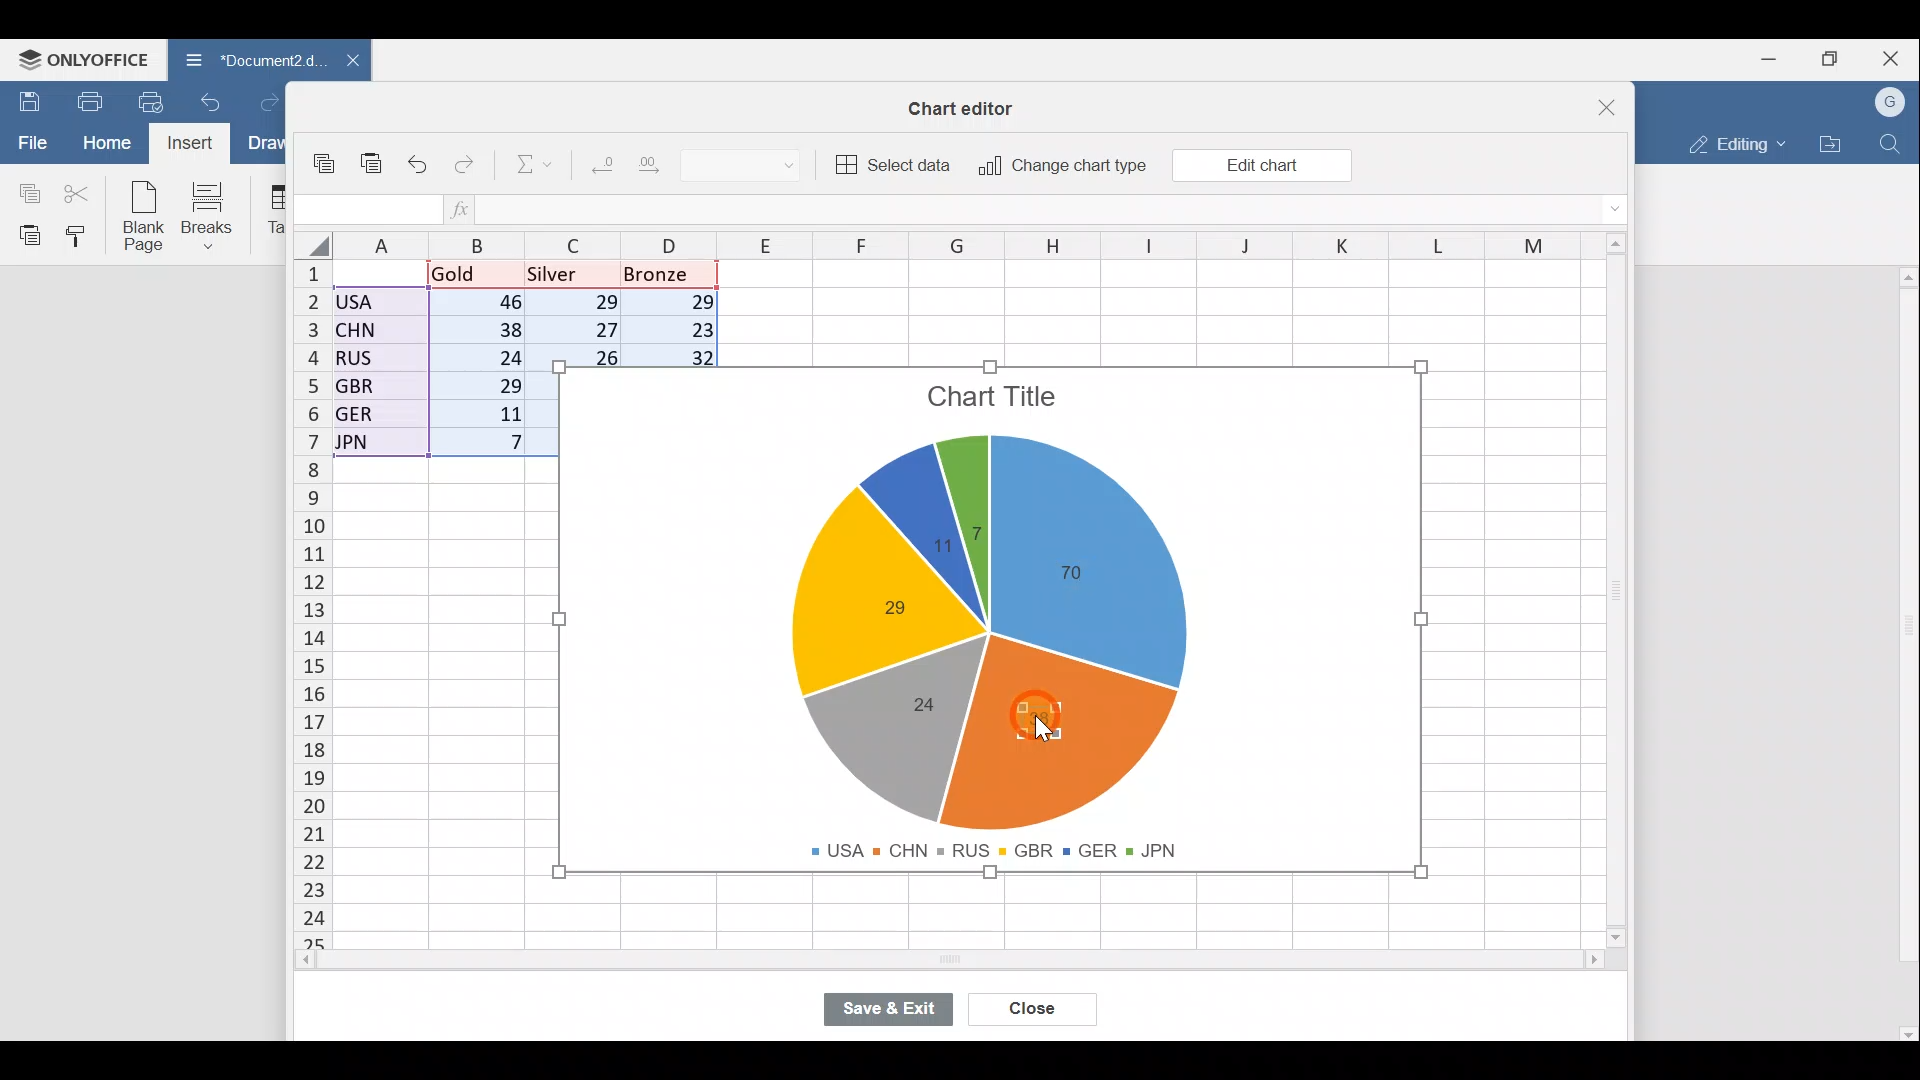  Describe the element at coordinates (1776, 57) in the screenshot. I see `Minimize` at that location.